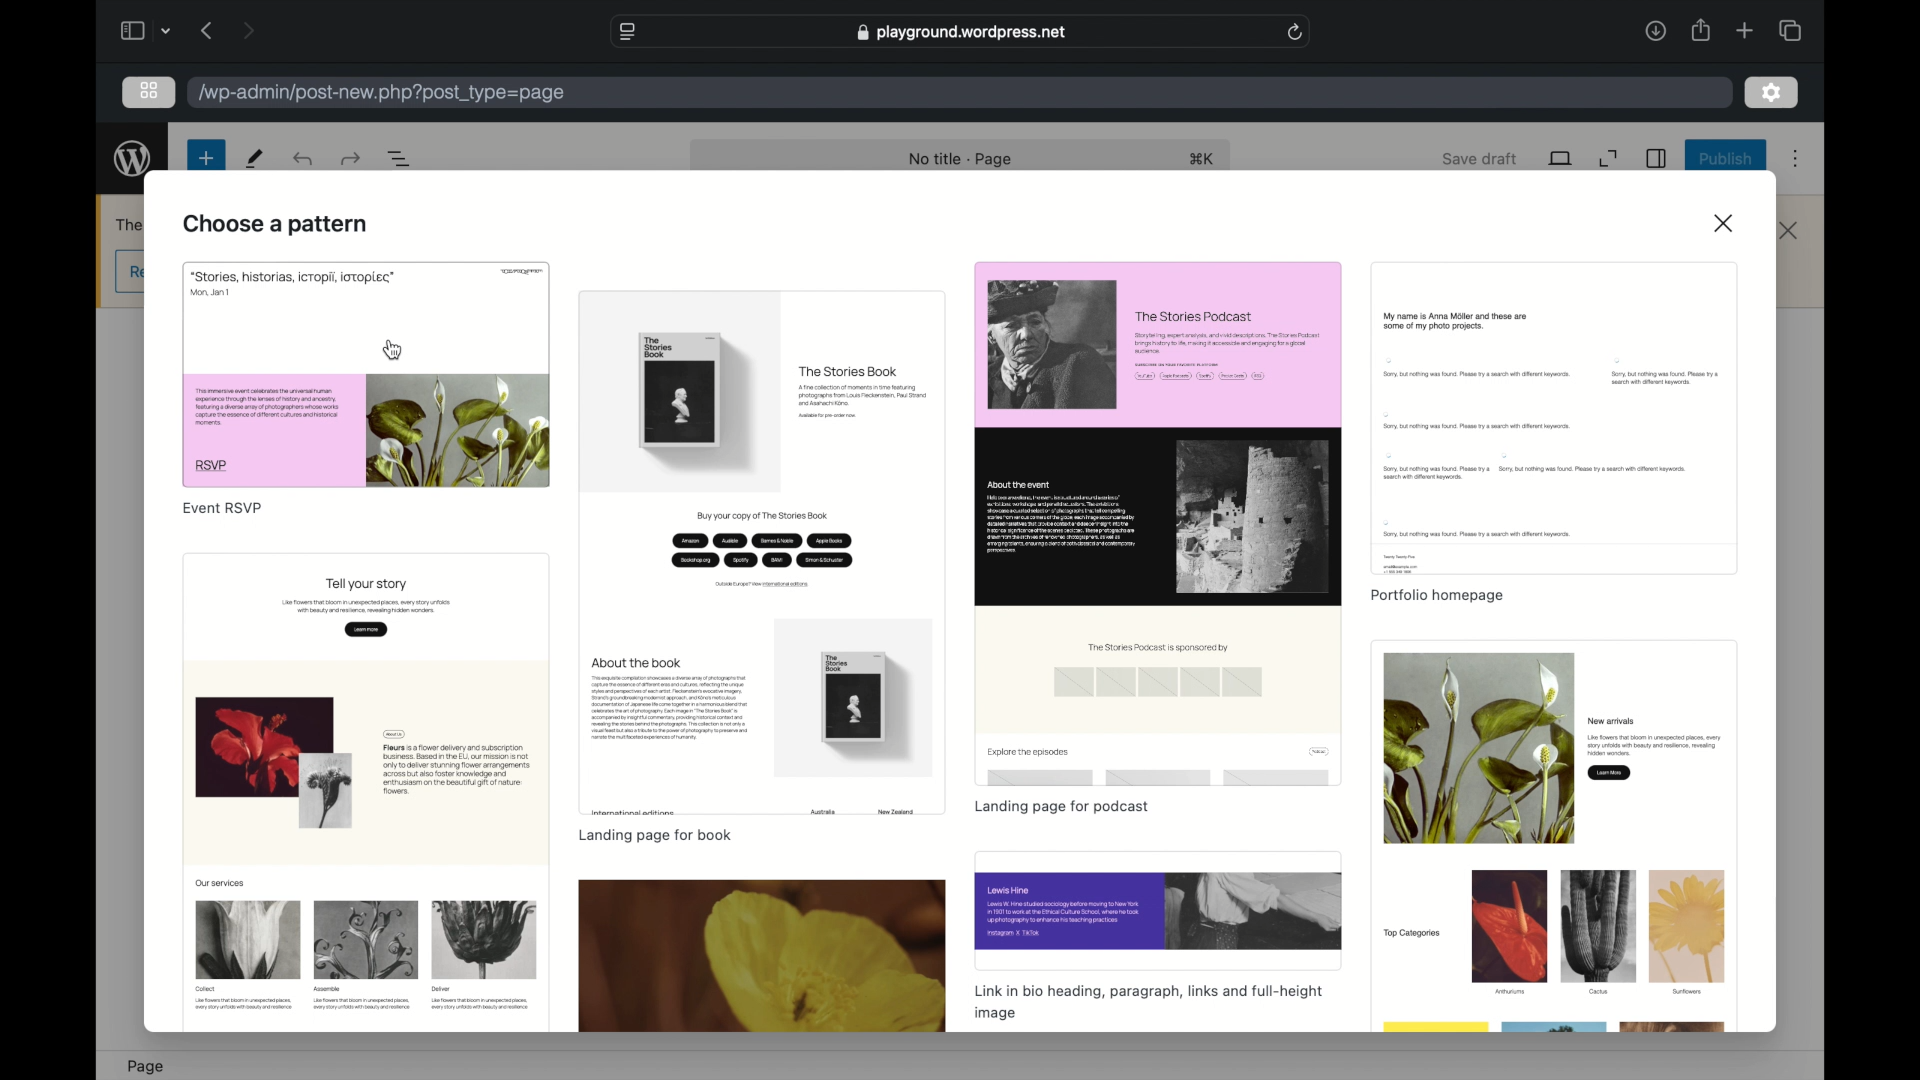 The width and height of the screenshot is (1920, 1080). I want to click on wordpress  address, so click(383, 94).